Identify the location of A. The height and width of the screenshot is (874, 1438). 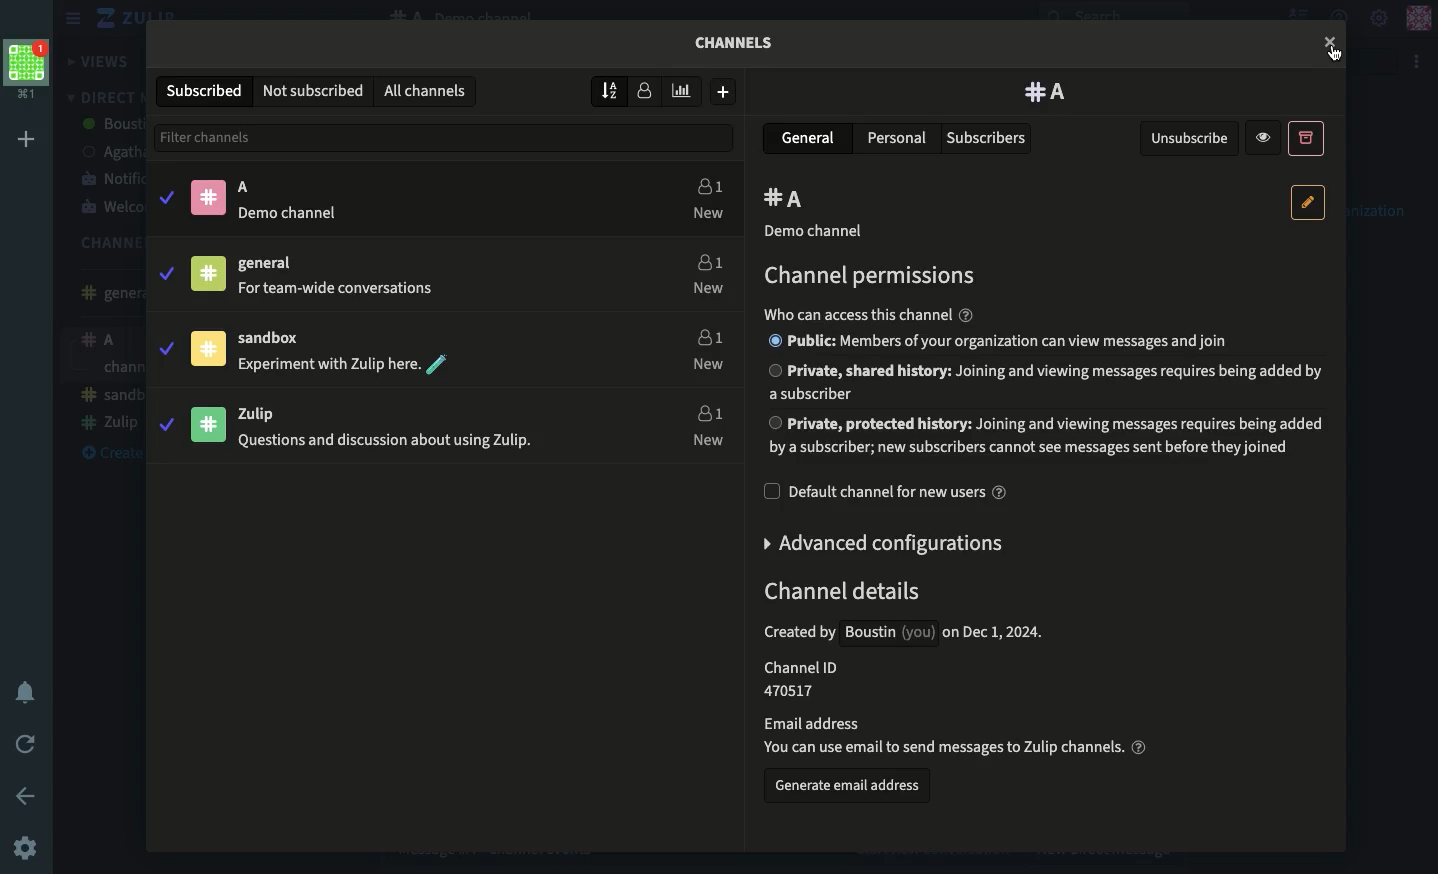
(788, 200).